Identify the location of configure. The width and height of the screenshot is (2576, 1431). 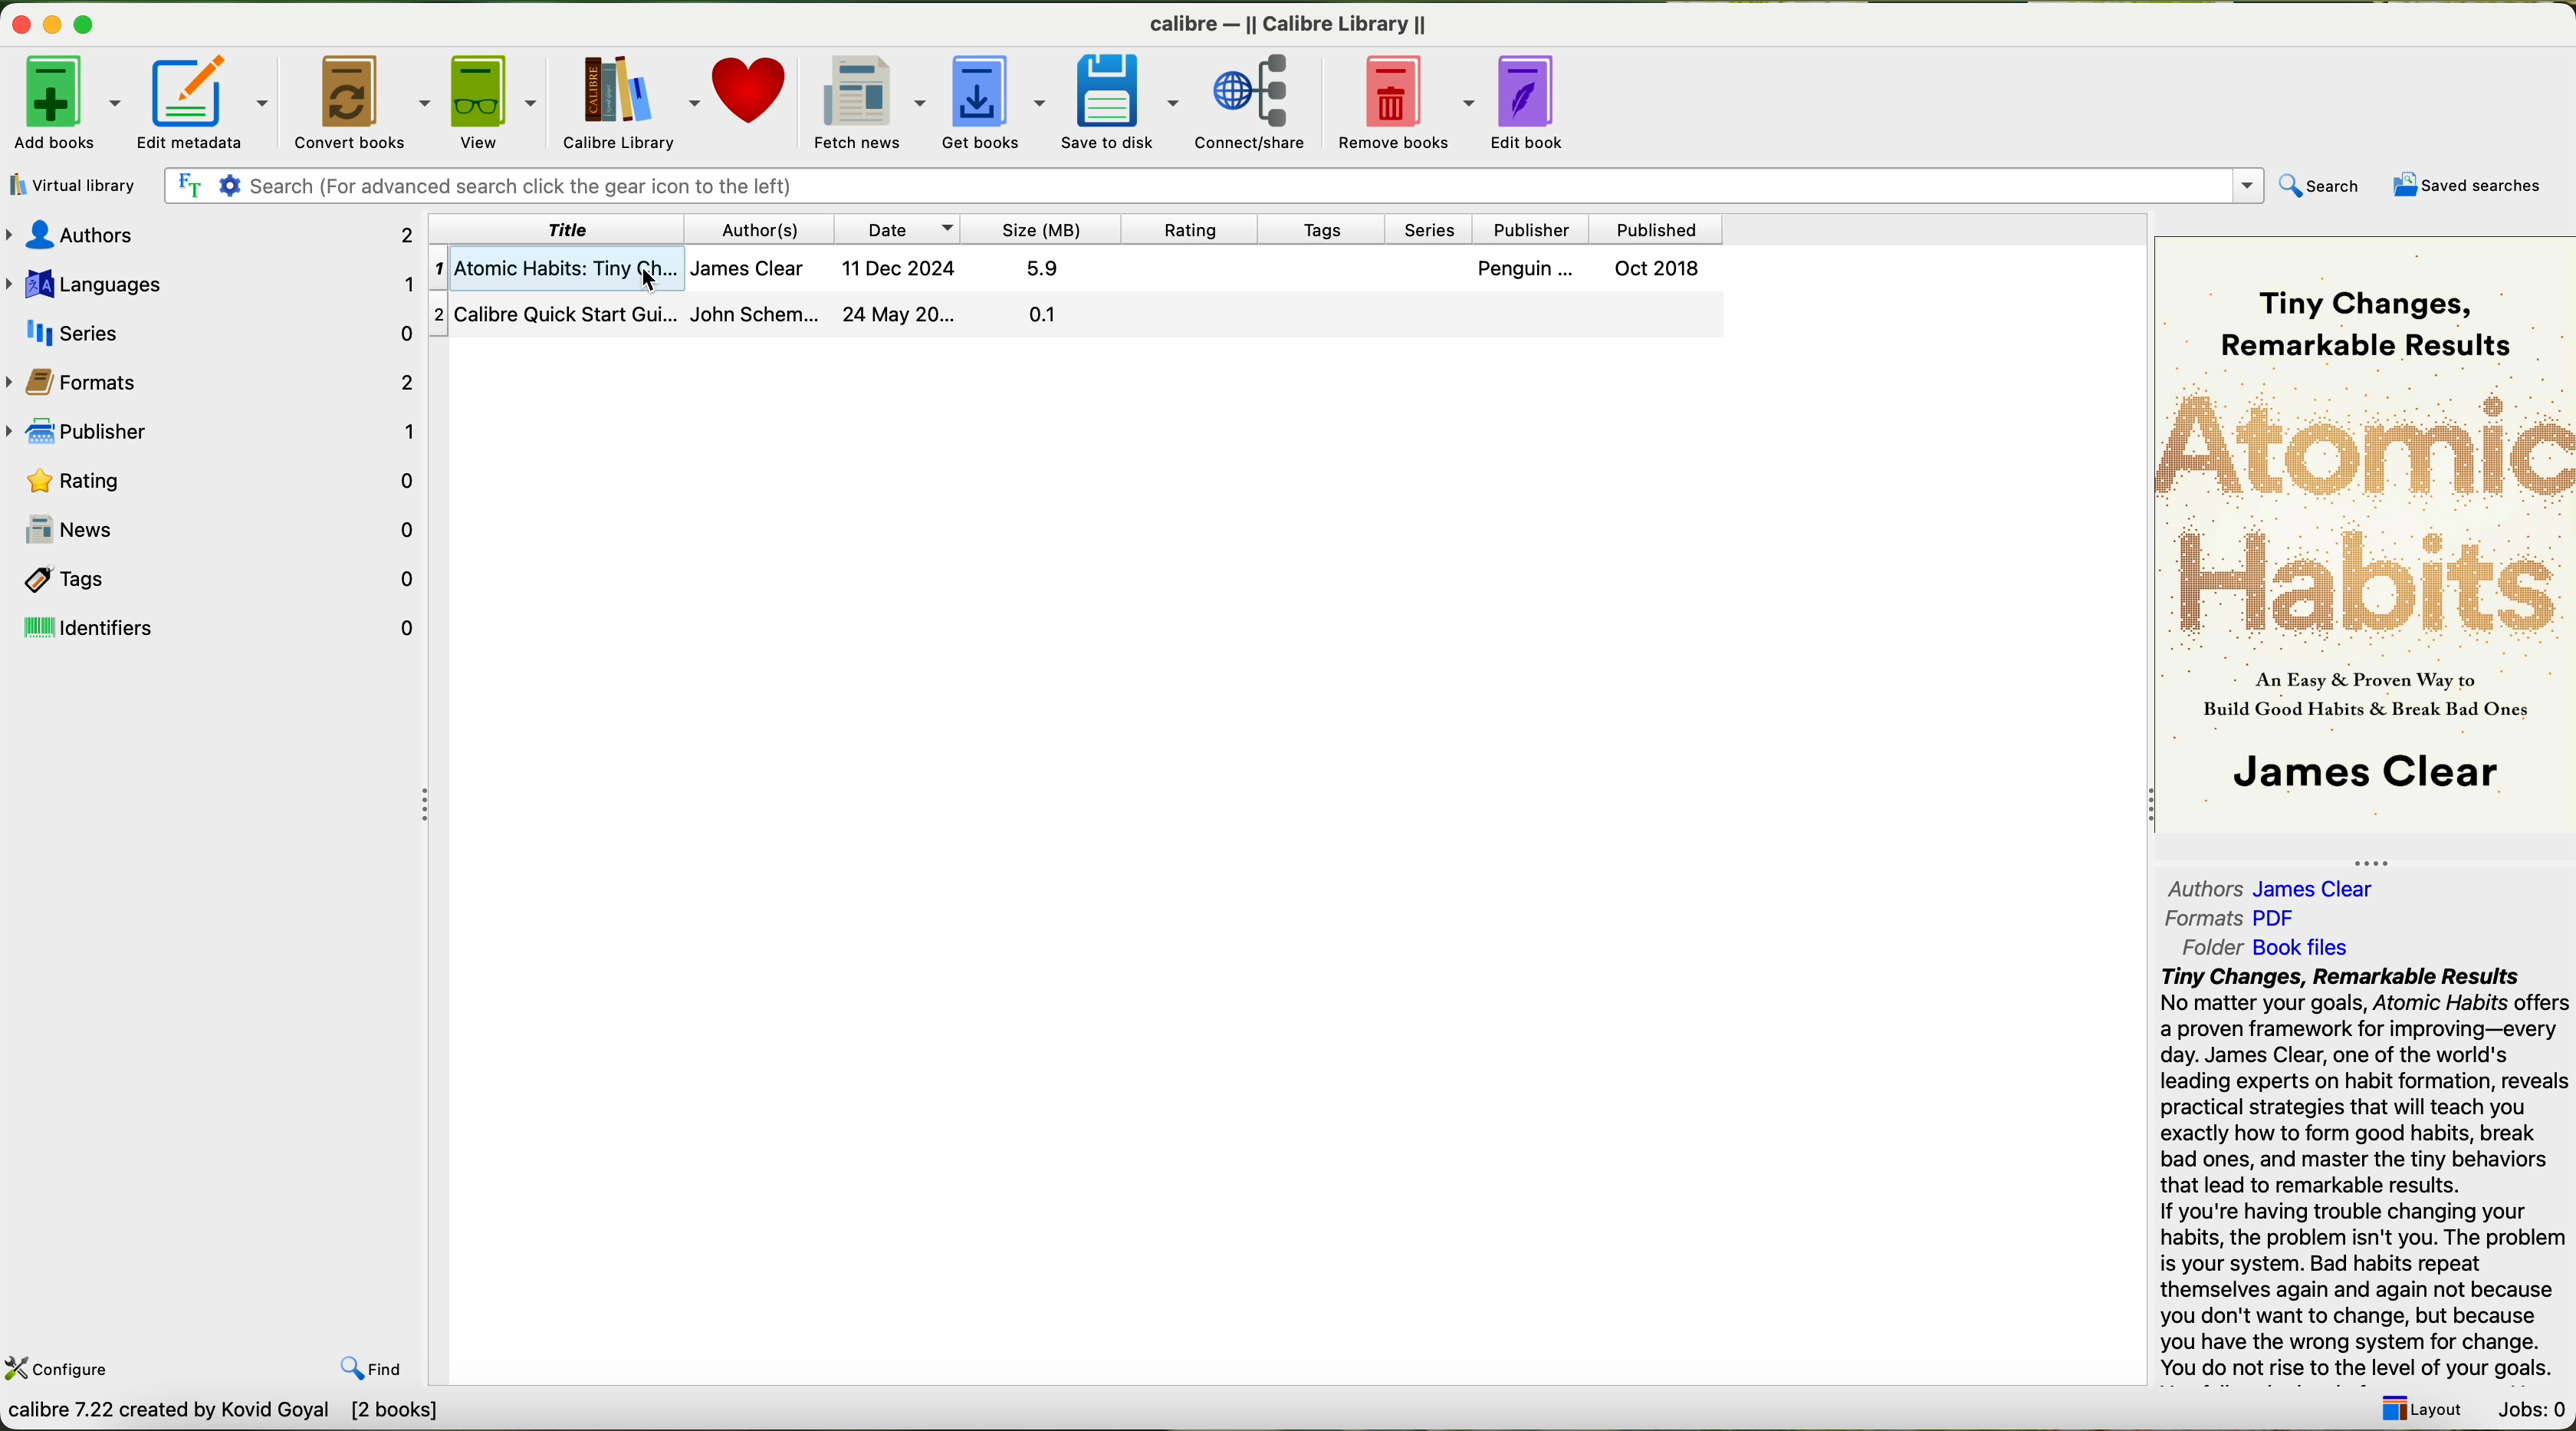
(64, 1369).